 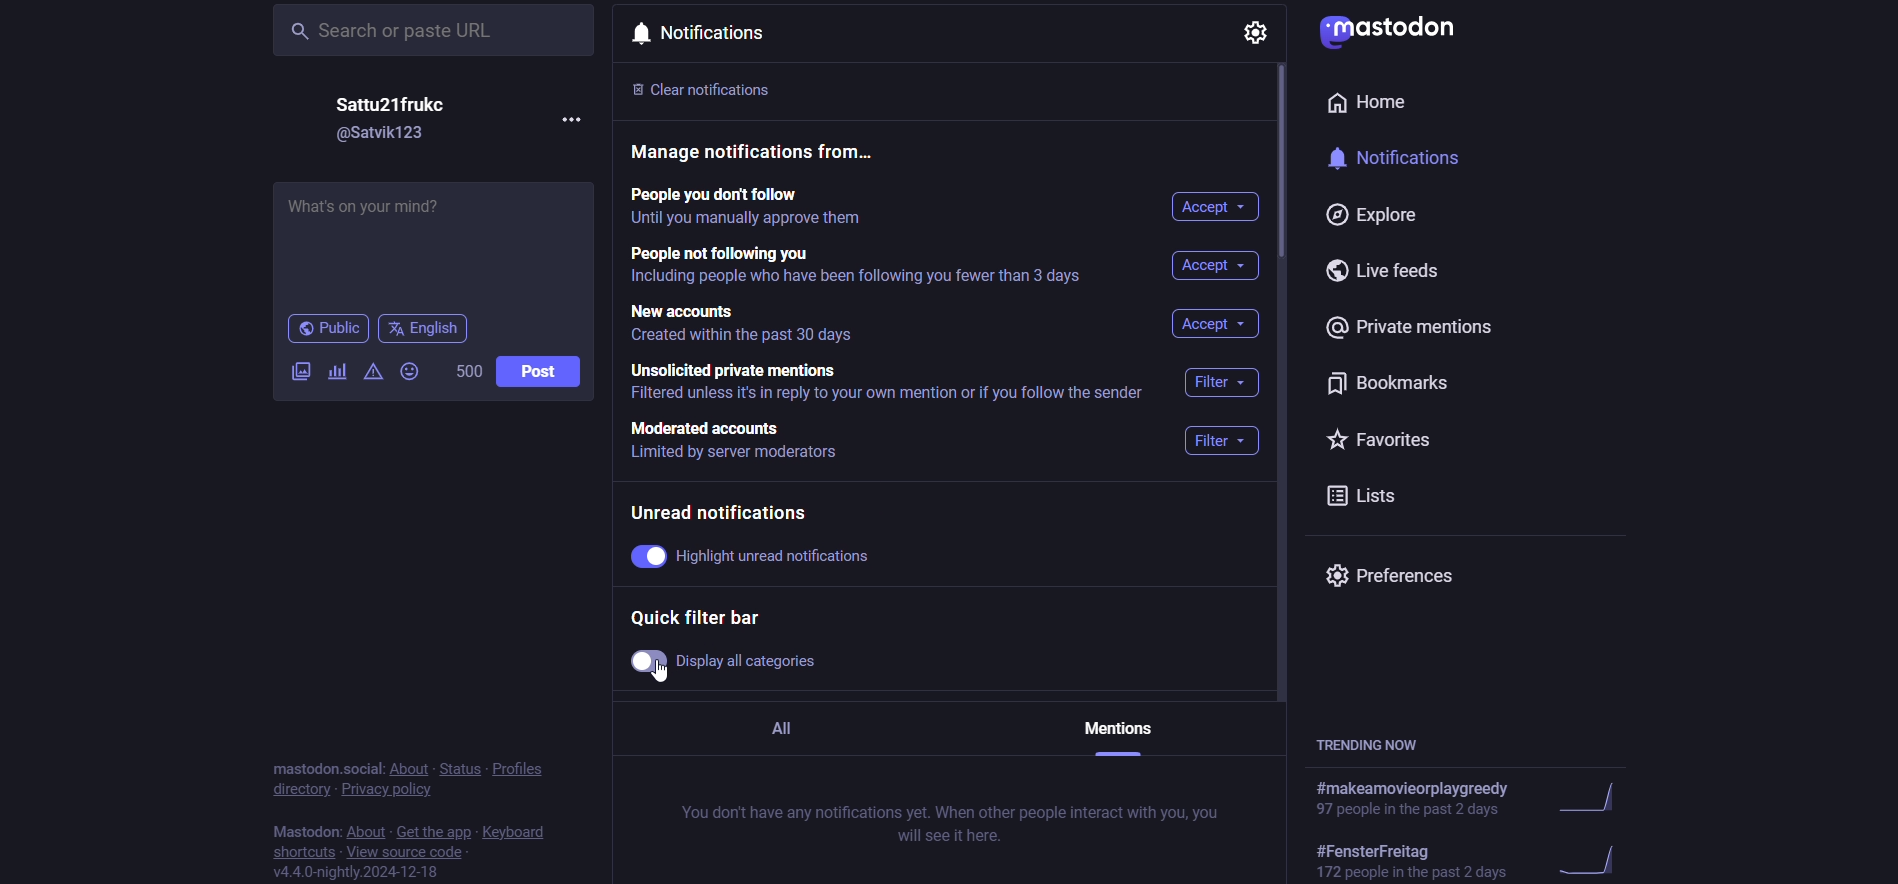 What do you see at coordinates (537, 371) in the screenshot?
I see `Post` at bounding box center [537, 371].